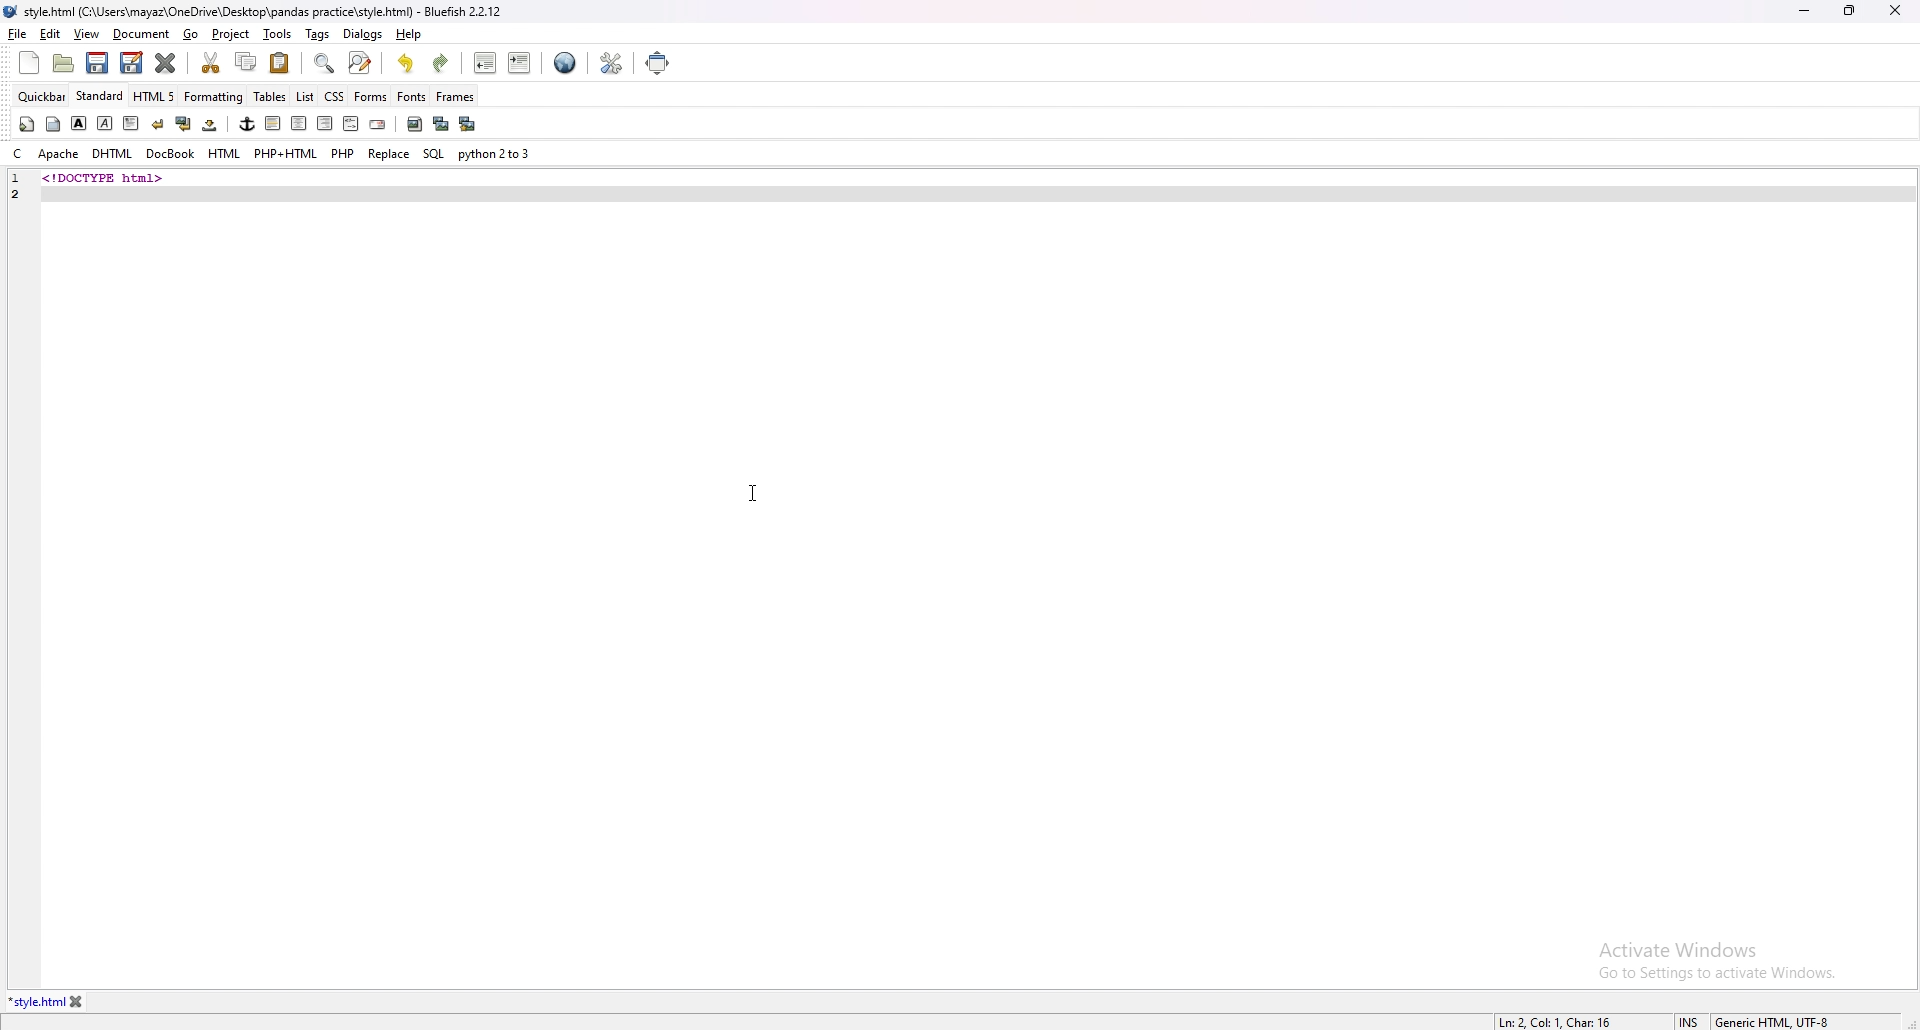  Describe the element at coordinates (440, 124) in the screenshot. I see `insert thumbnail` at that location.